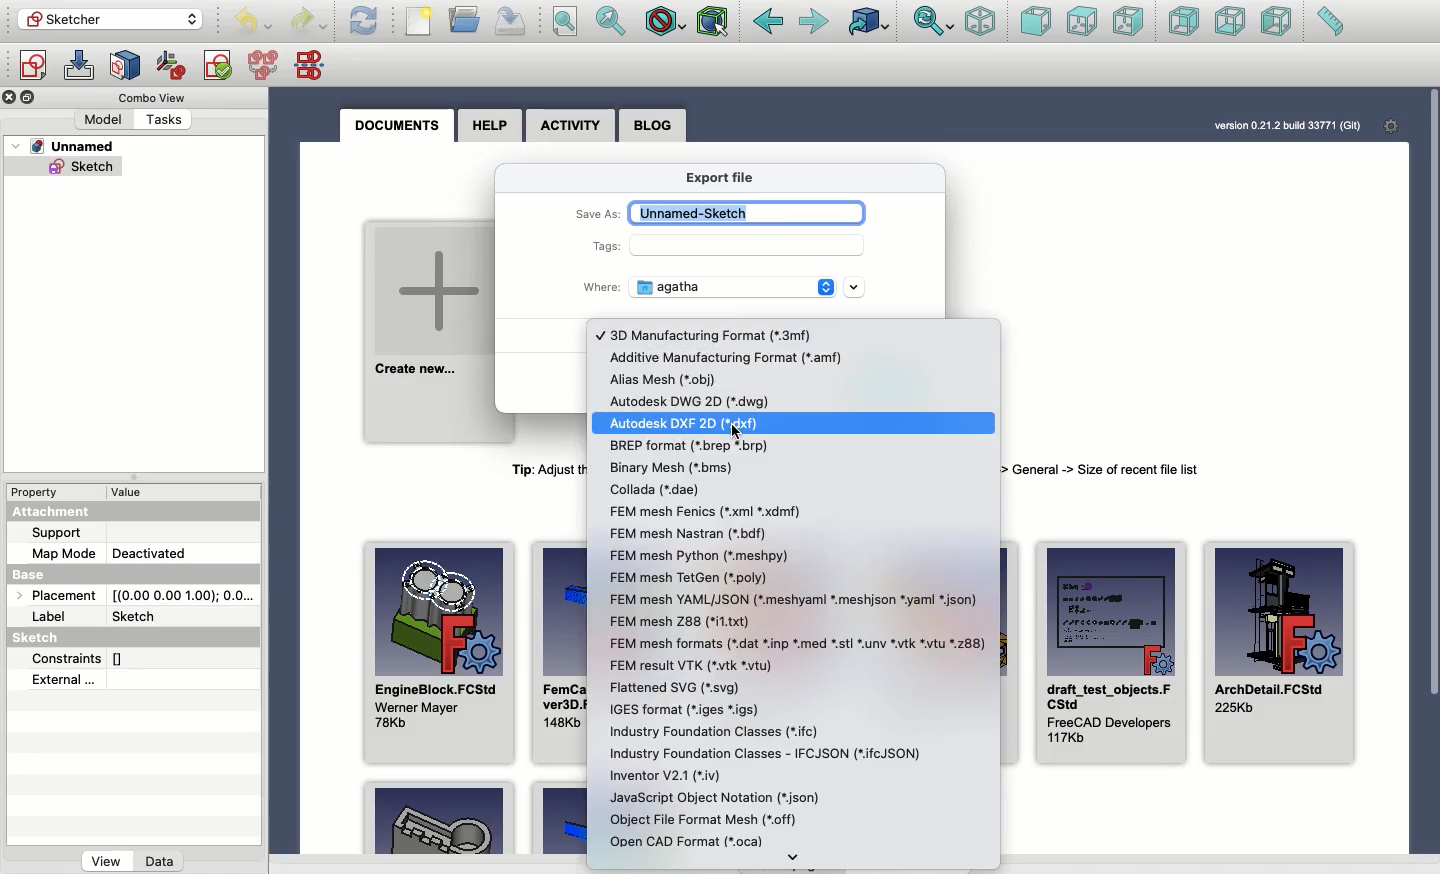 The height and width of the screenshot is (874, 1440). I want to click on Sketcher, so click(108, 20).